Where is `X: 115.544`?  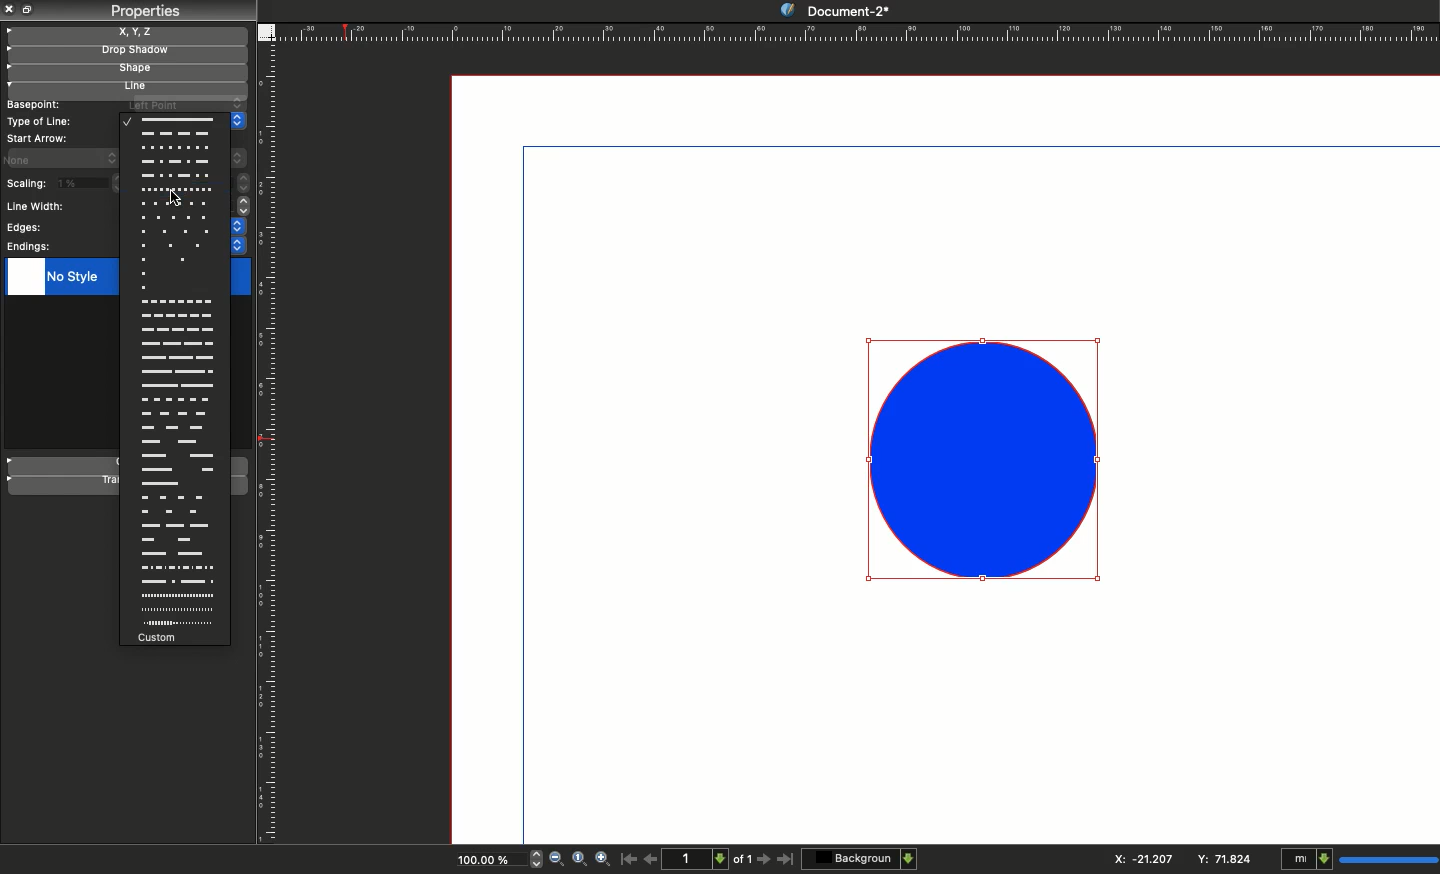 X: 115.544 is located at coordinates (1137, 859).